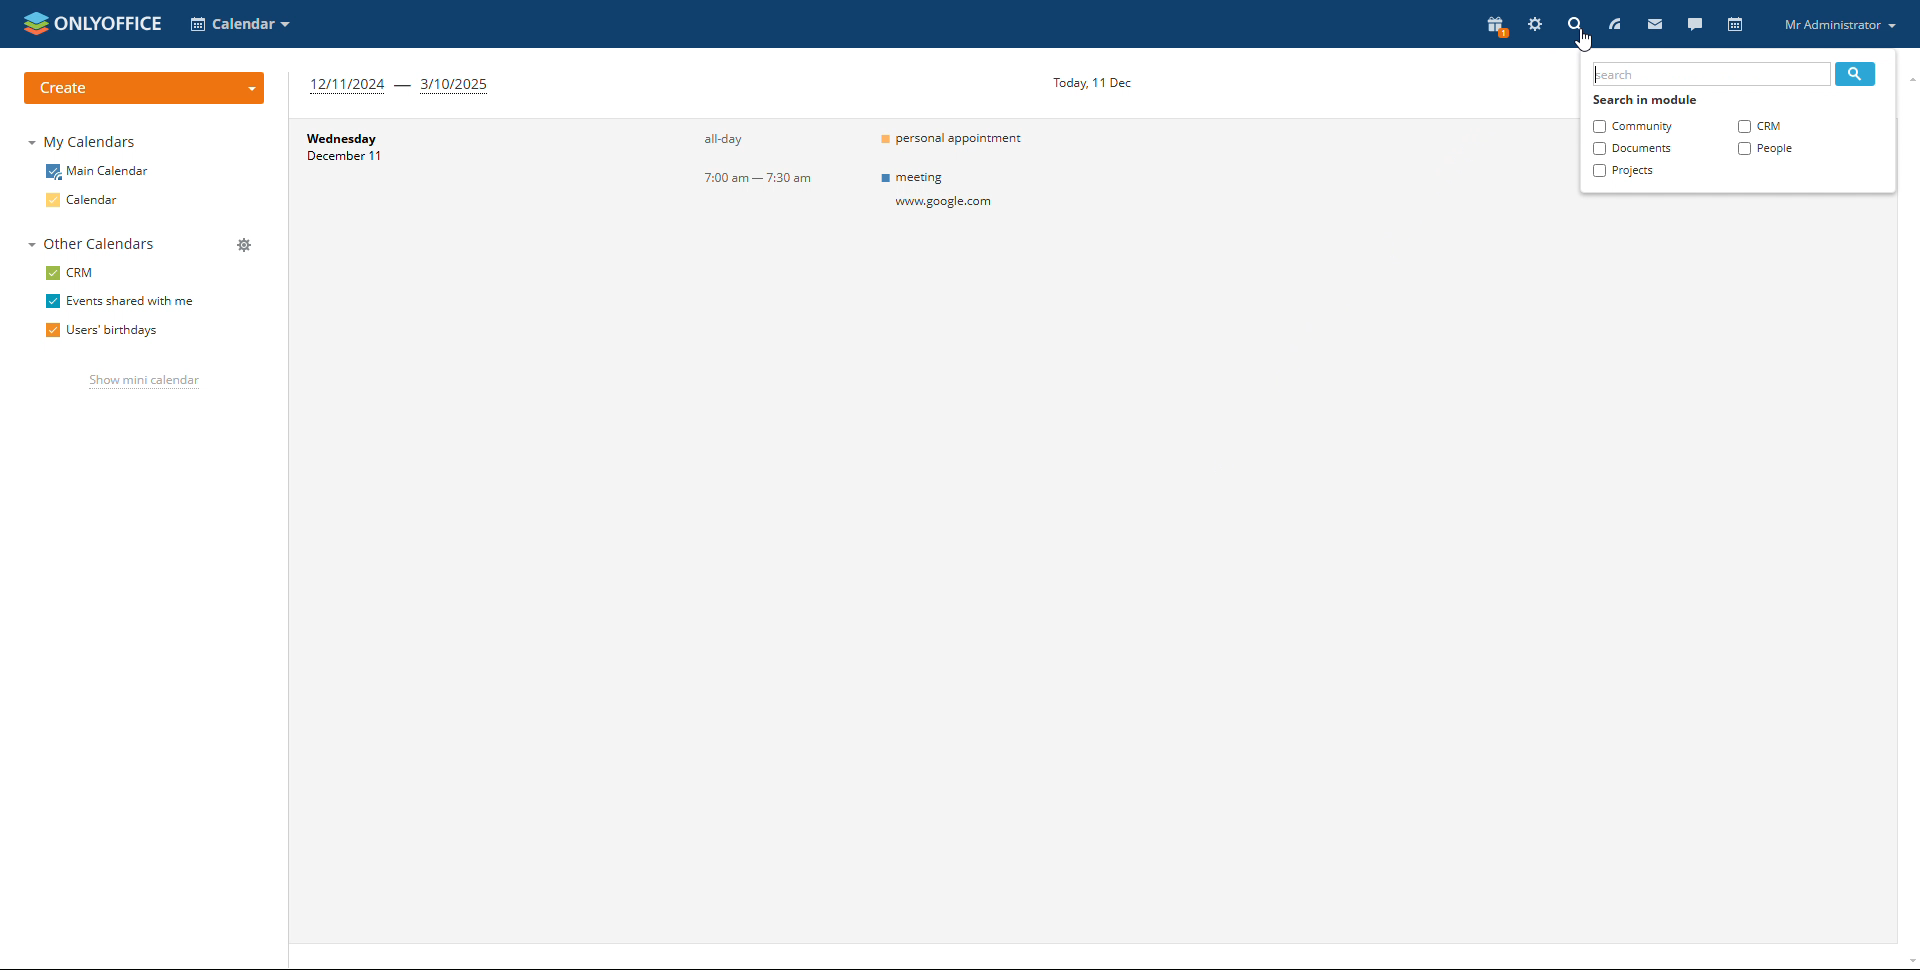 This screenshot has height=970, width=1920. Describe the element at coordinates (68, 272) in the screenshot. I see `crm` at that location.